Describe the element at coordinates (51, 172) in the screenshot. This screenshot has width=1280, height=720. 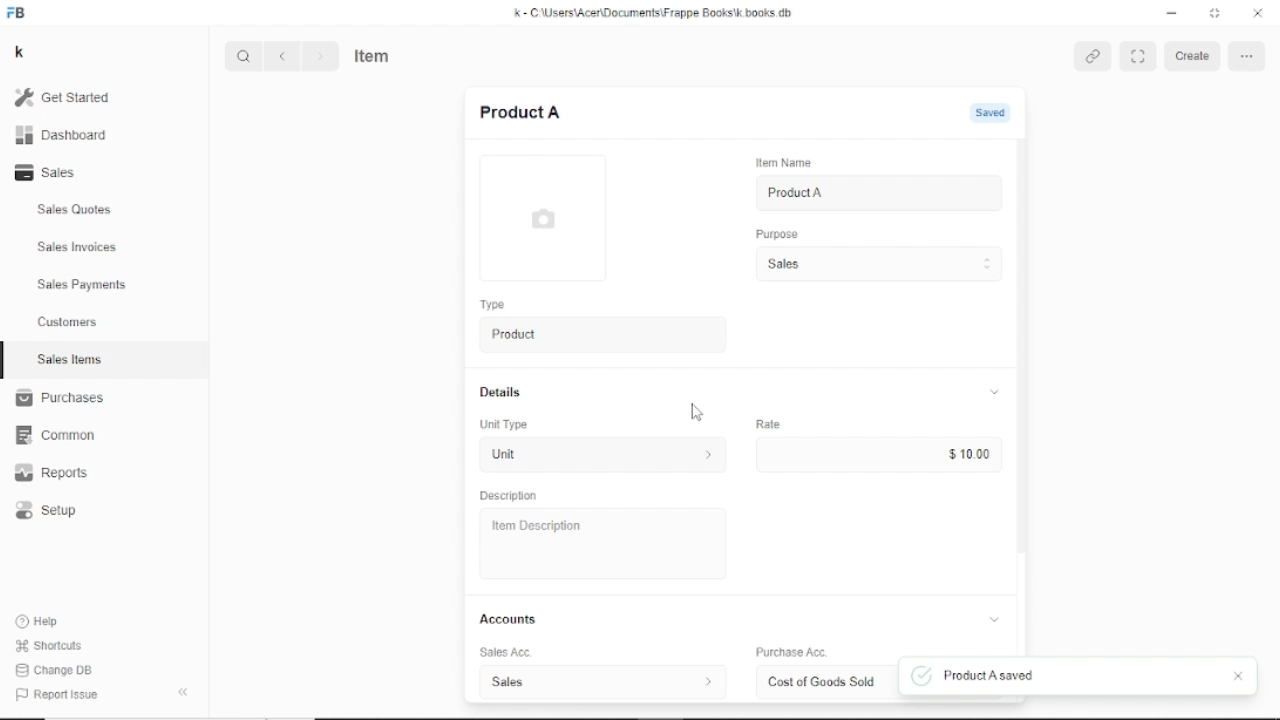
I see `Sales` at that location.